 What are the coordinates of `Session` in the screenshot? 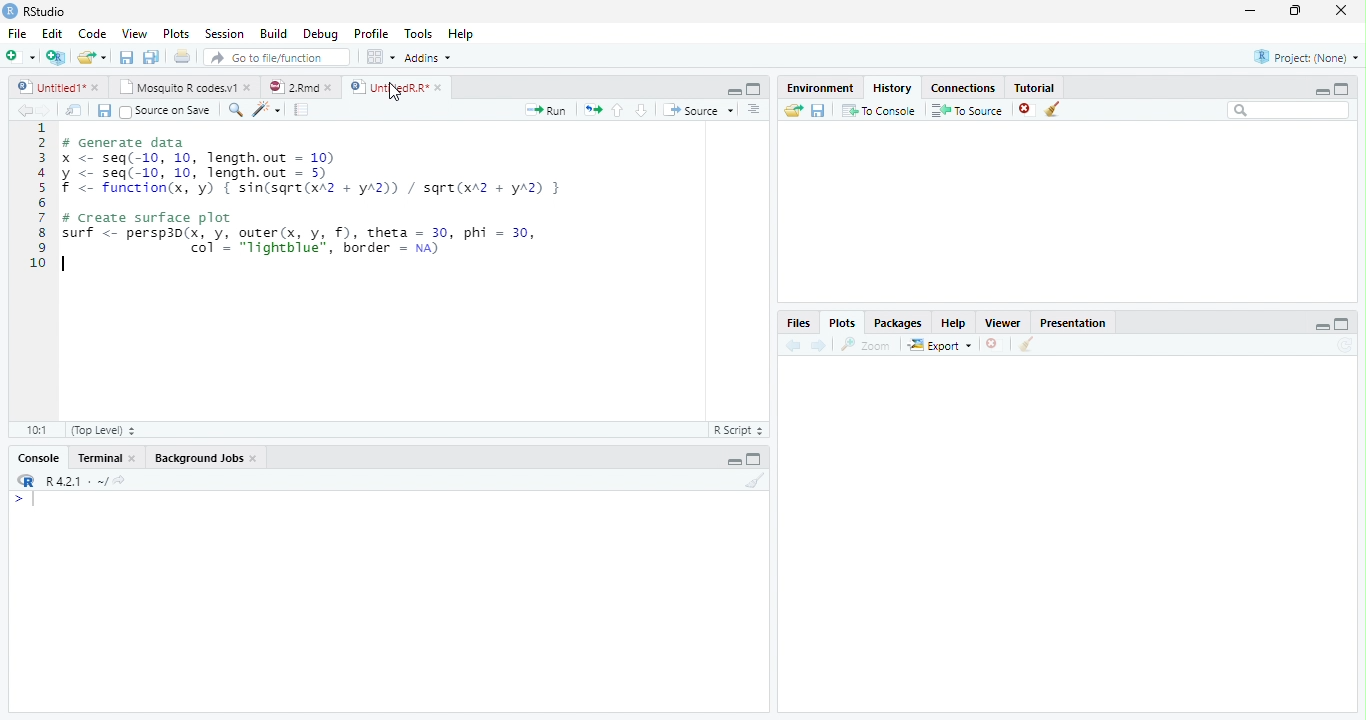 It's located at (223, 34).